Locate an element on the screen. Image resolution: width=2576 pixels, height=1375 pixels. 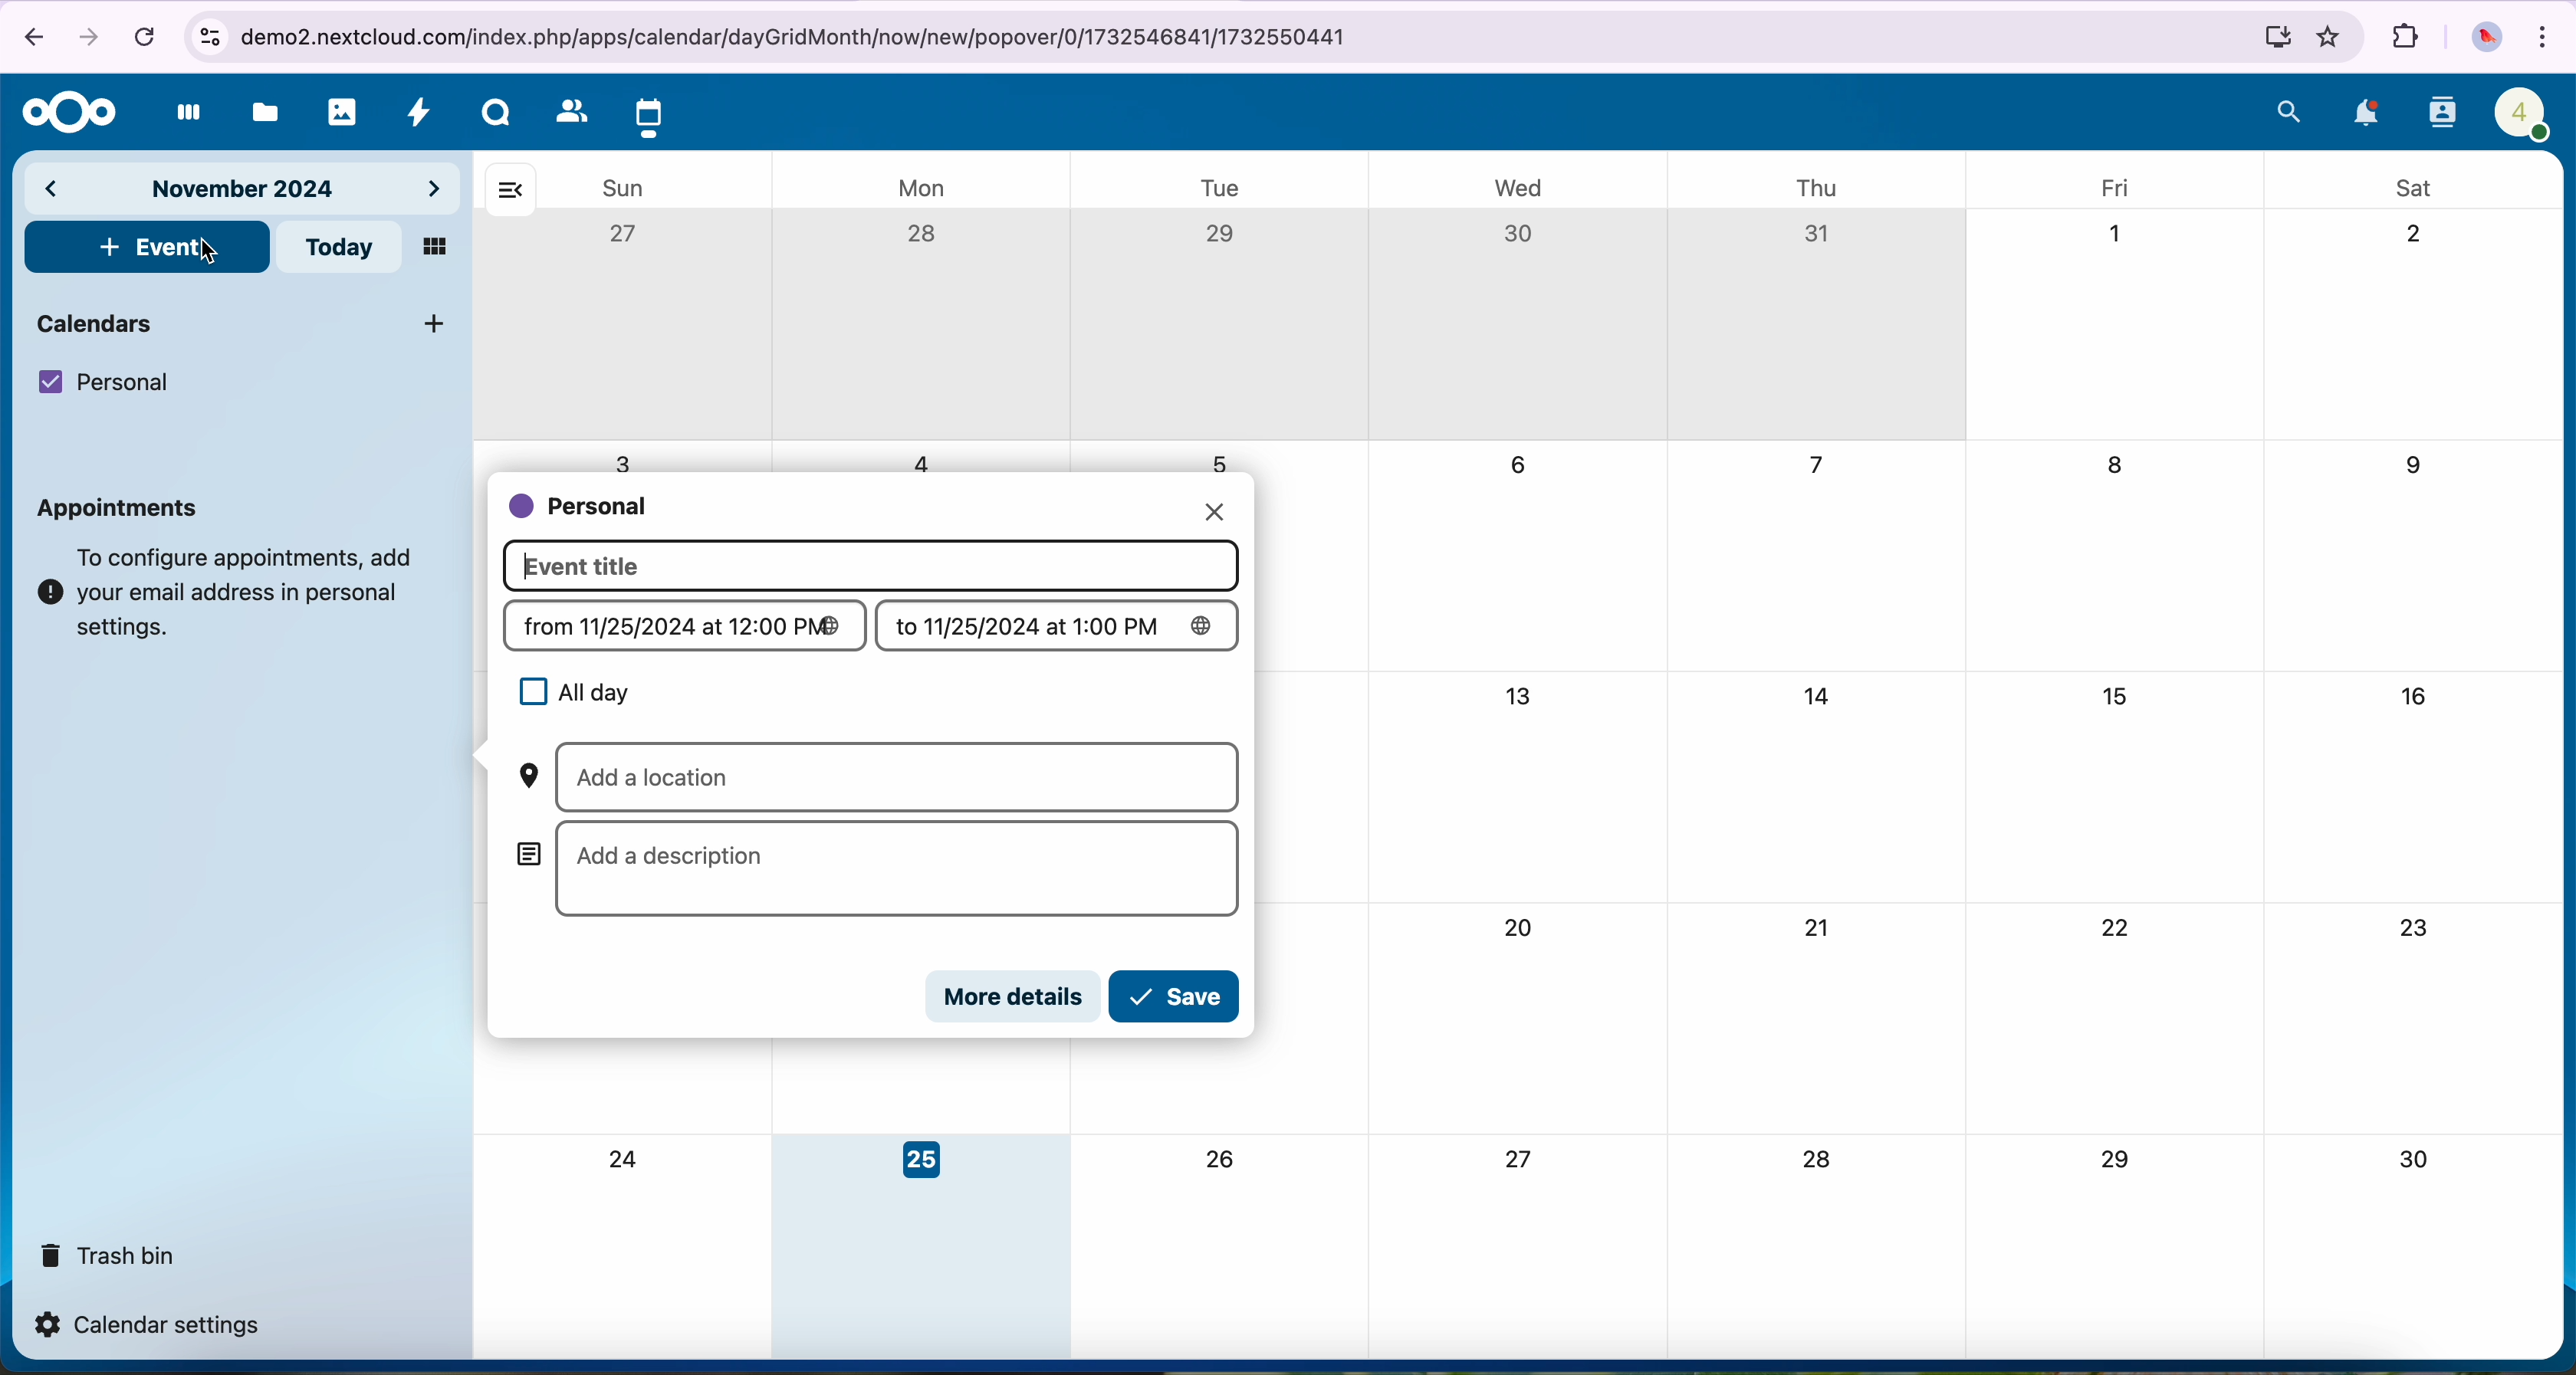
all dat is located at coordinates (571, 693).